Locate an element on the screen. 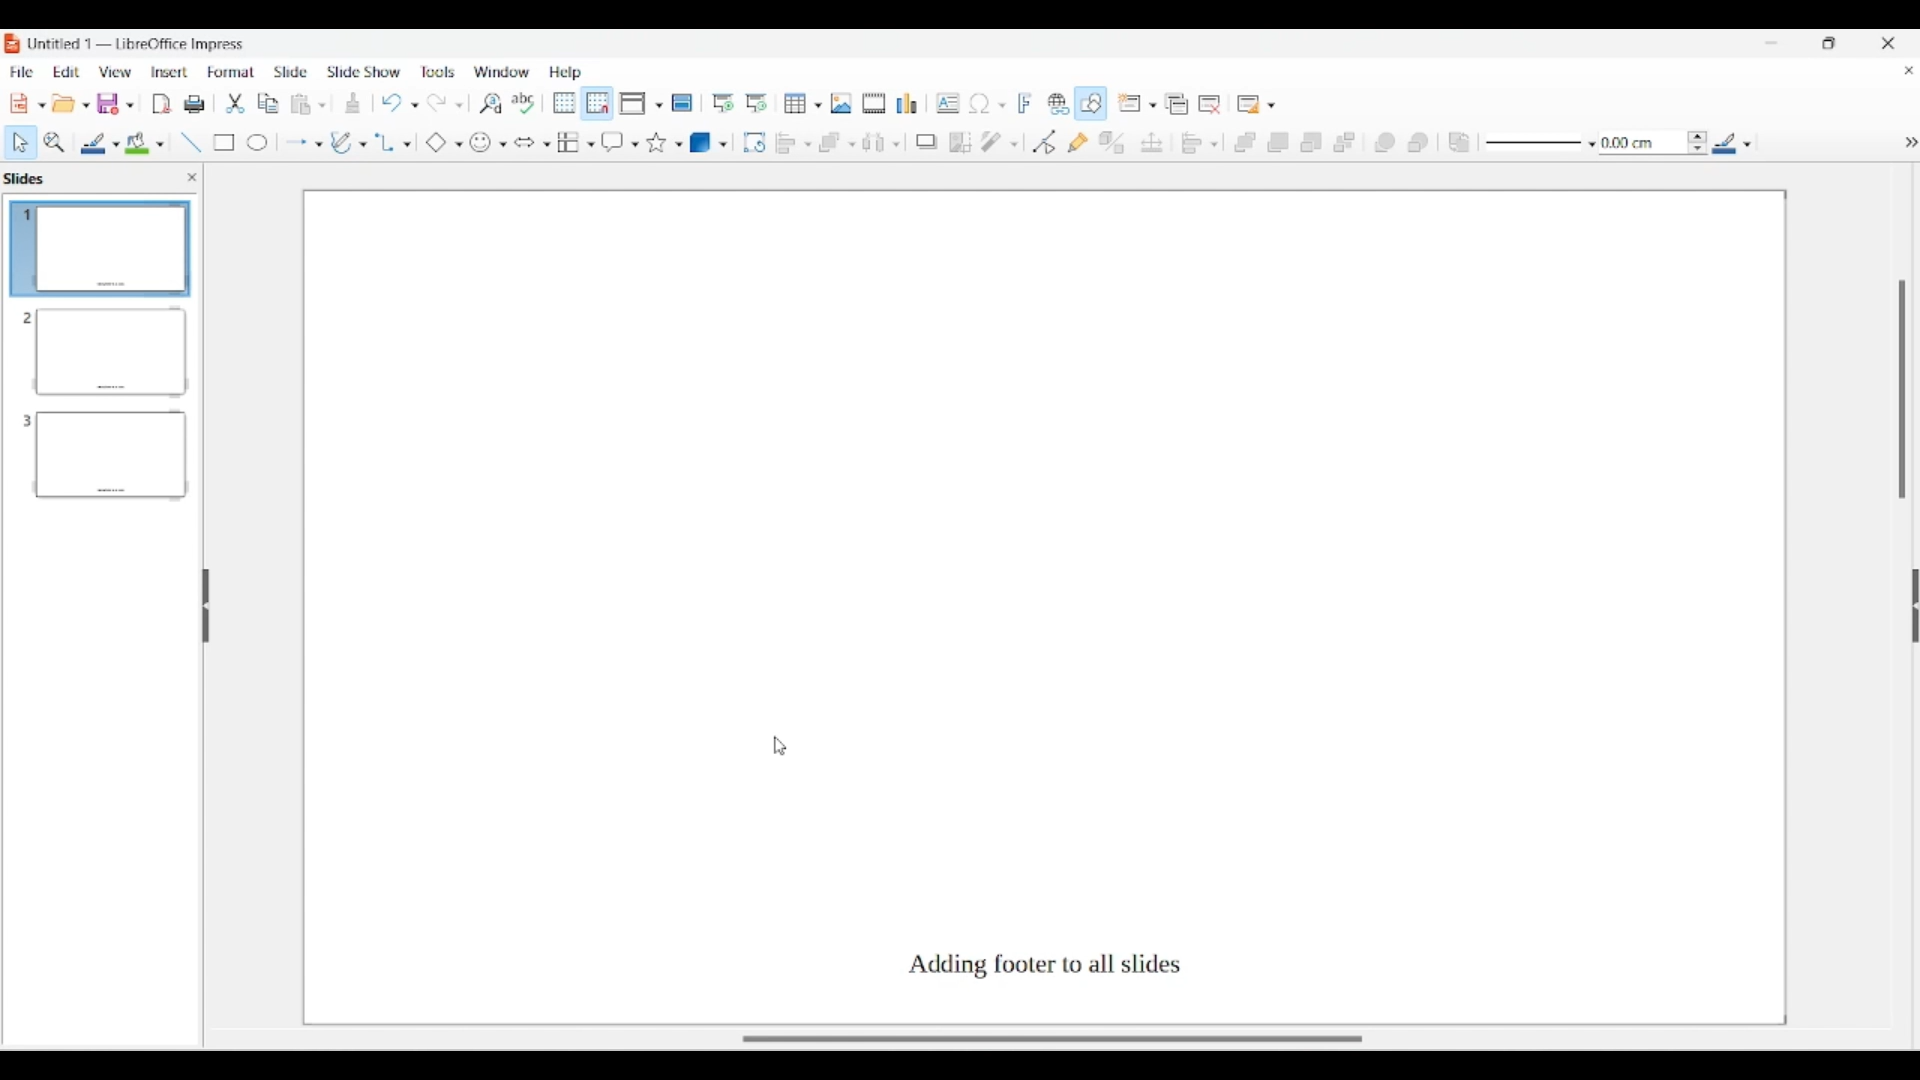 The width and height of the screenshot is (1920, 1080). Rotate is located at coordinates (755, 143).